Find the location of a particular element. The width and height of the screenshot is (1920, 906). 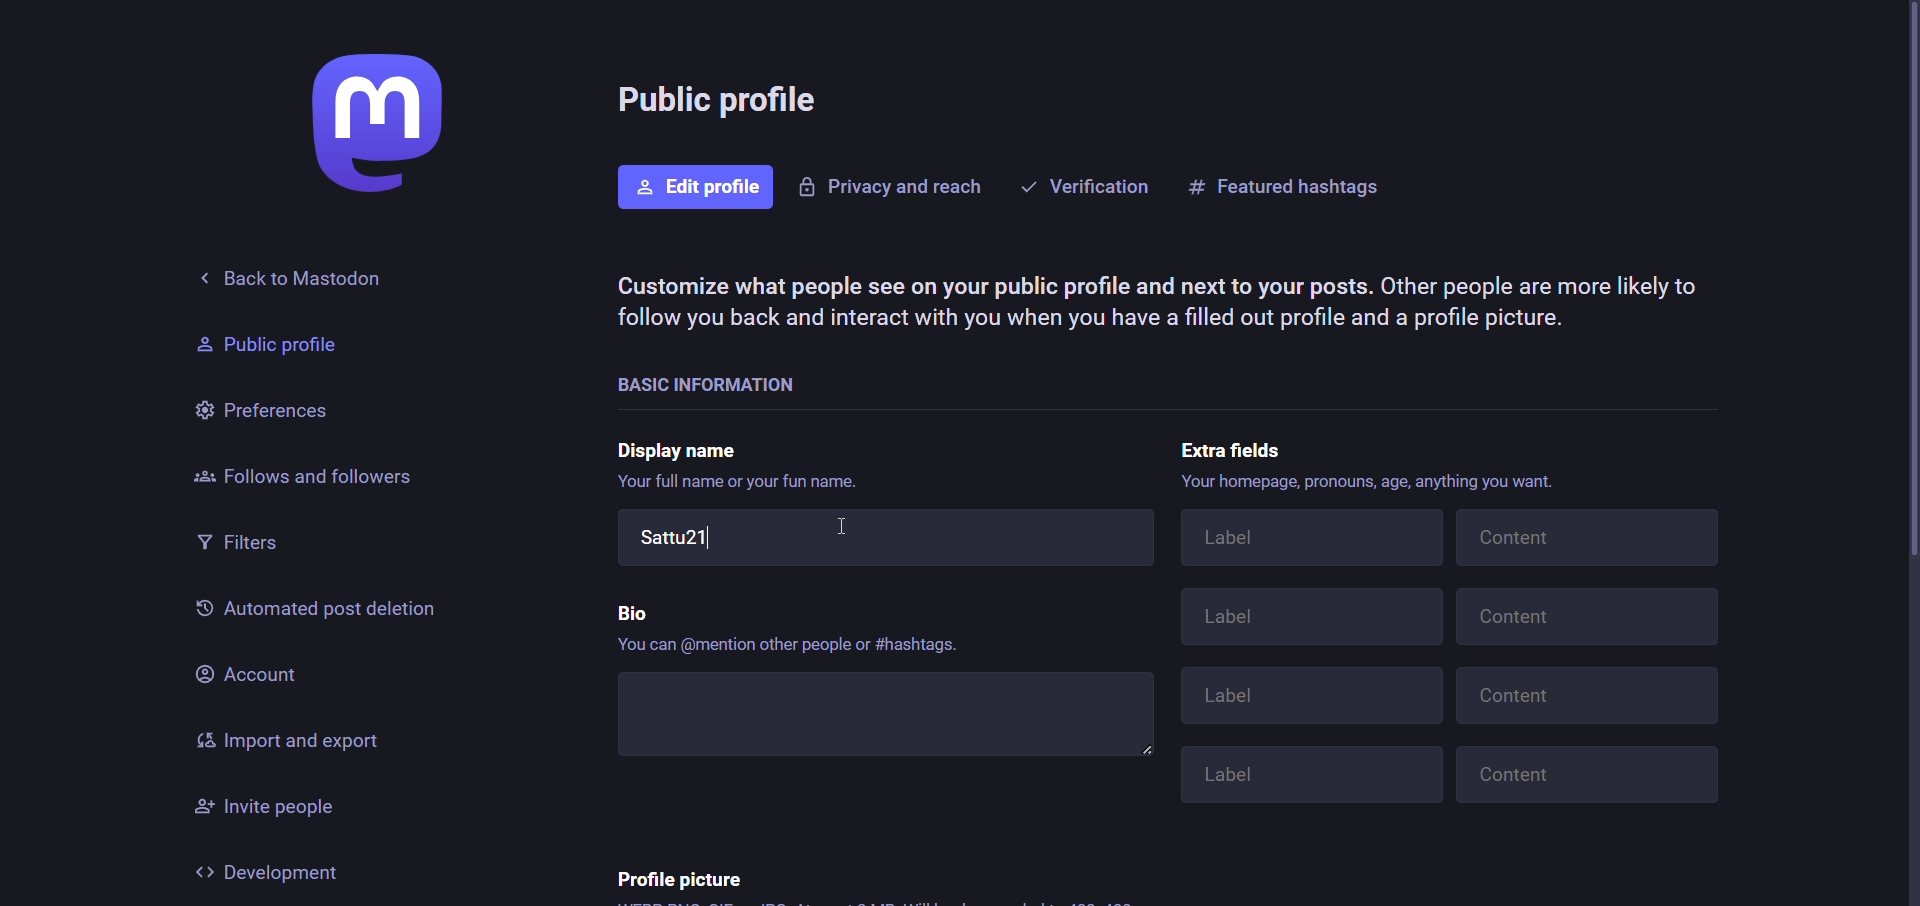

extra fields is located at coordinates (1225, 448).